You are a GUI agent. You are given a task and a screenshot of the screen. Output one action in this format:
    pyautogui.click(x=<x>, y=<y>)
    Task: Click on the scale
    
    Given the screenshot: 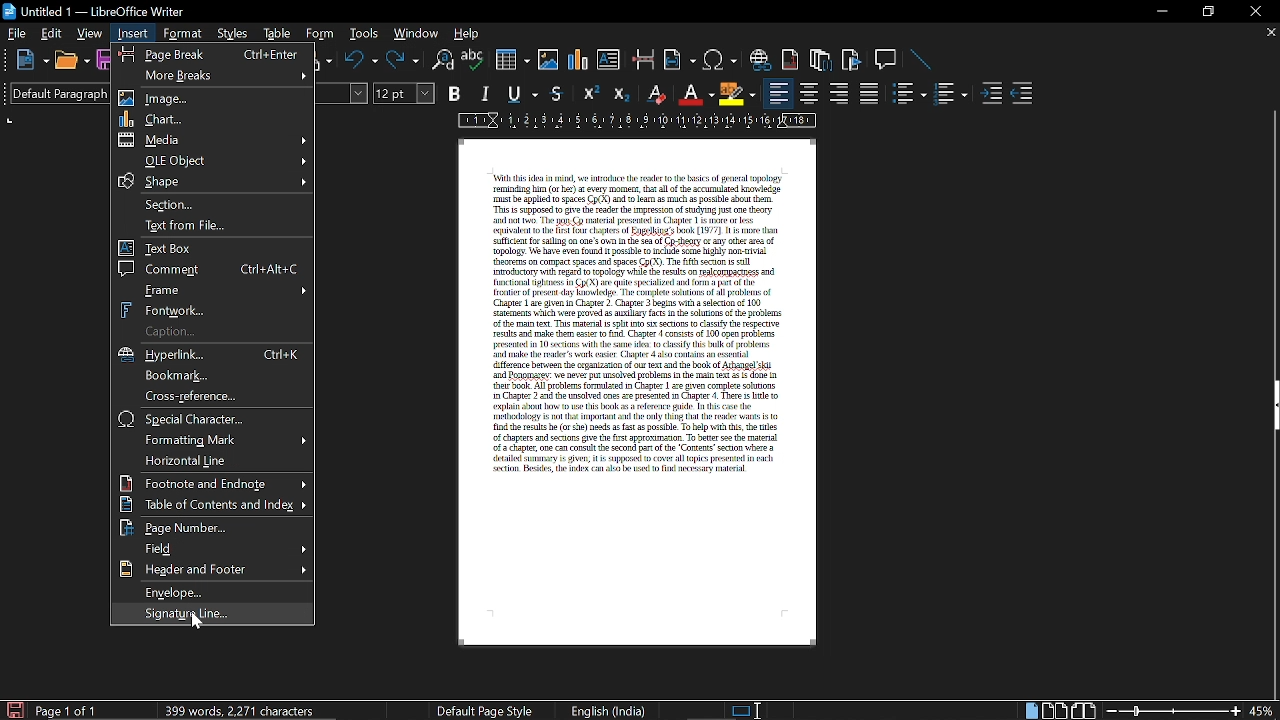 What is the action you would take?
    pyautogui.click(x=638, y=121)
    